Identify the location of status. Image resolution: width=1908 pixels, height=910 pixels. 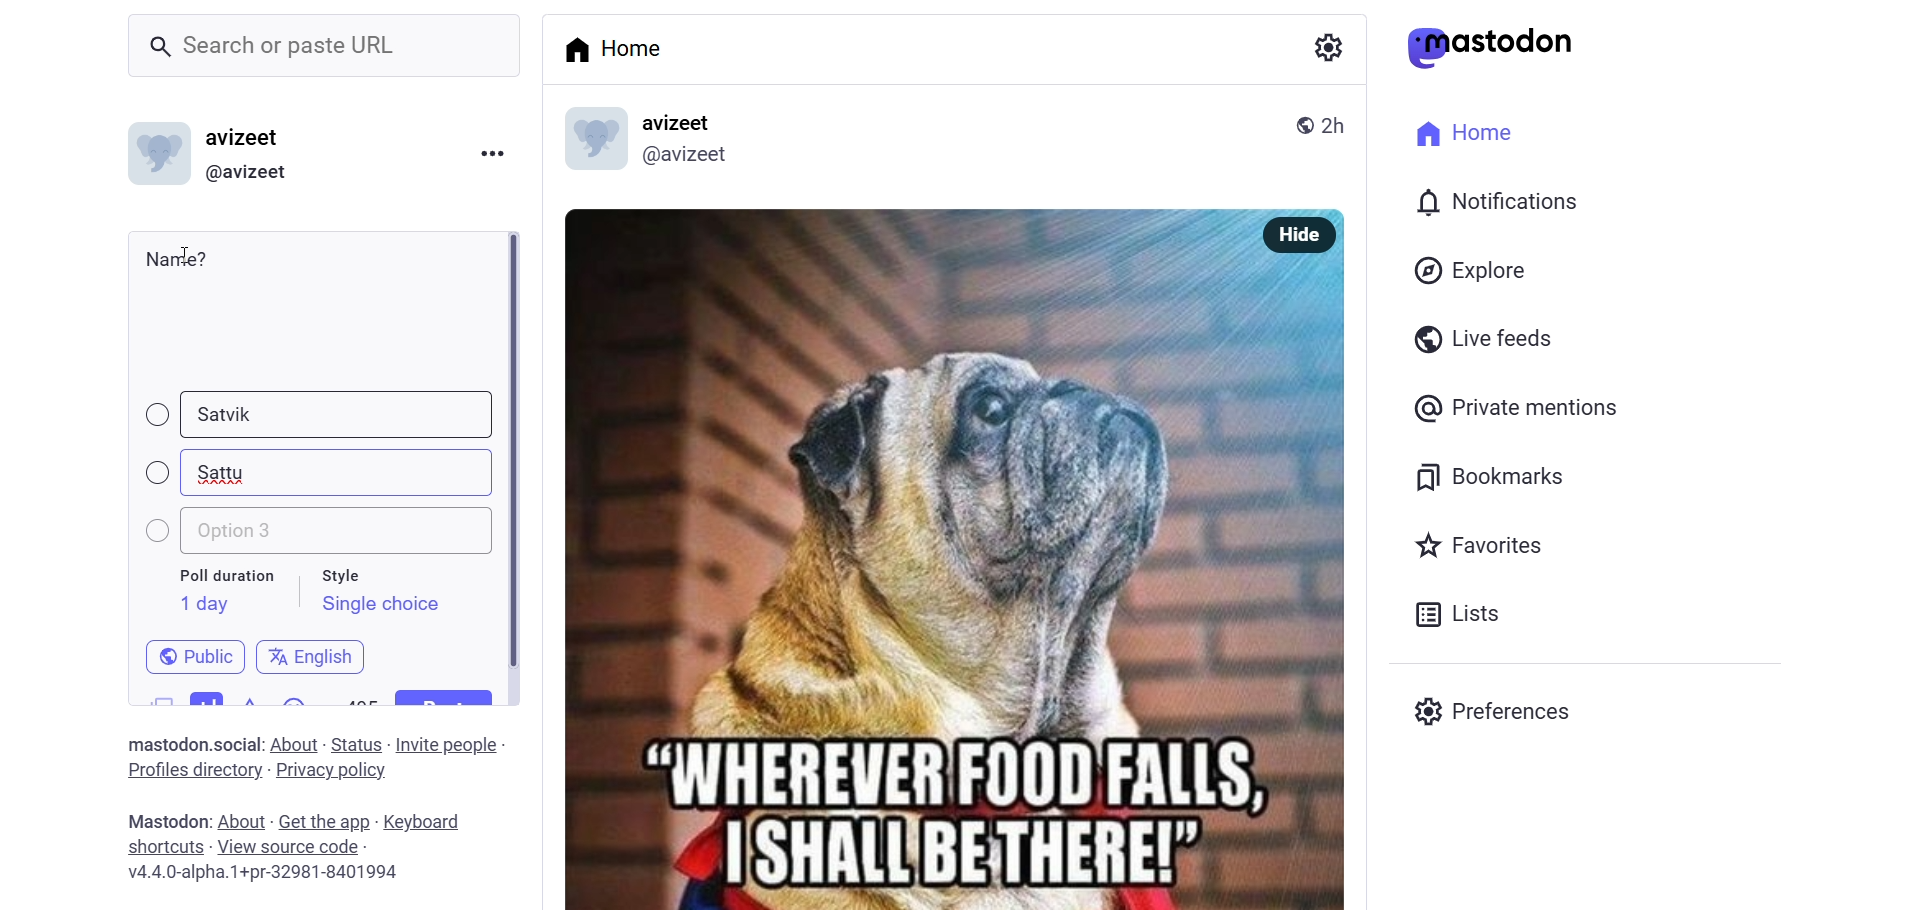
(356, 744).